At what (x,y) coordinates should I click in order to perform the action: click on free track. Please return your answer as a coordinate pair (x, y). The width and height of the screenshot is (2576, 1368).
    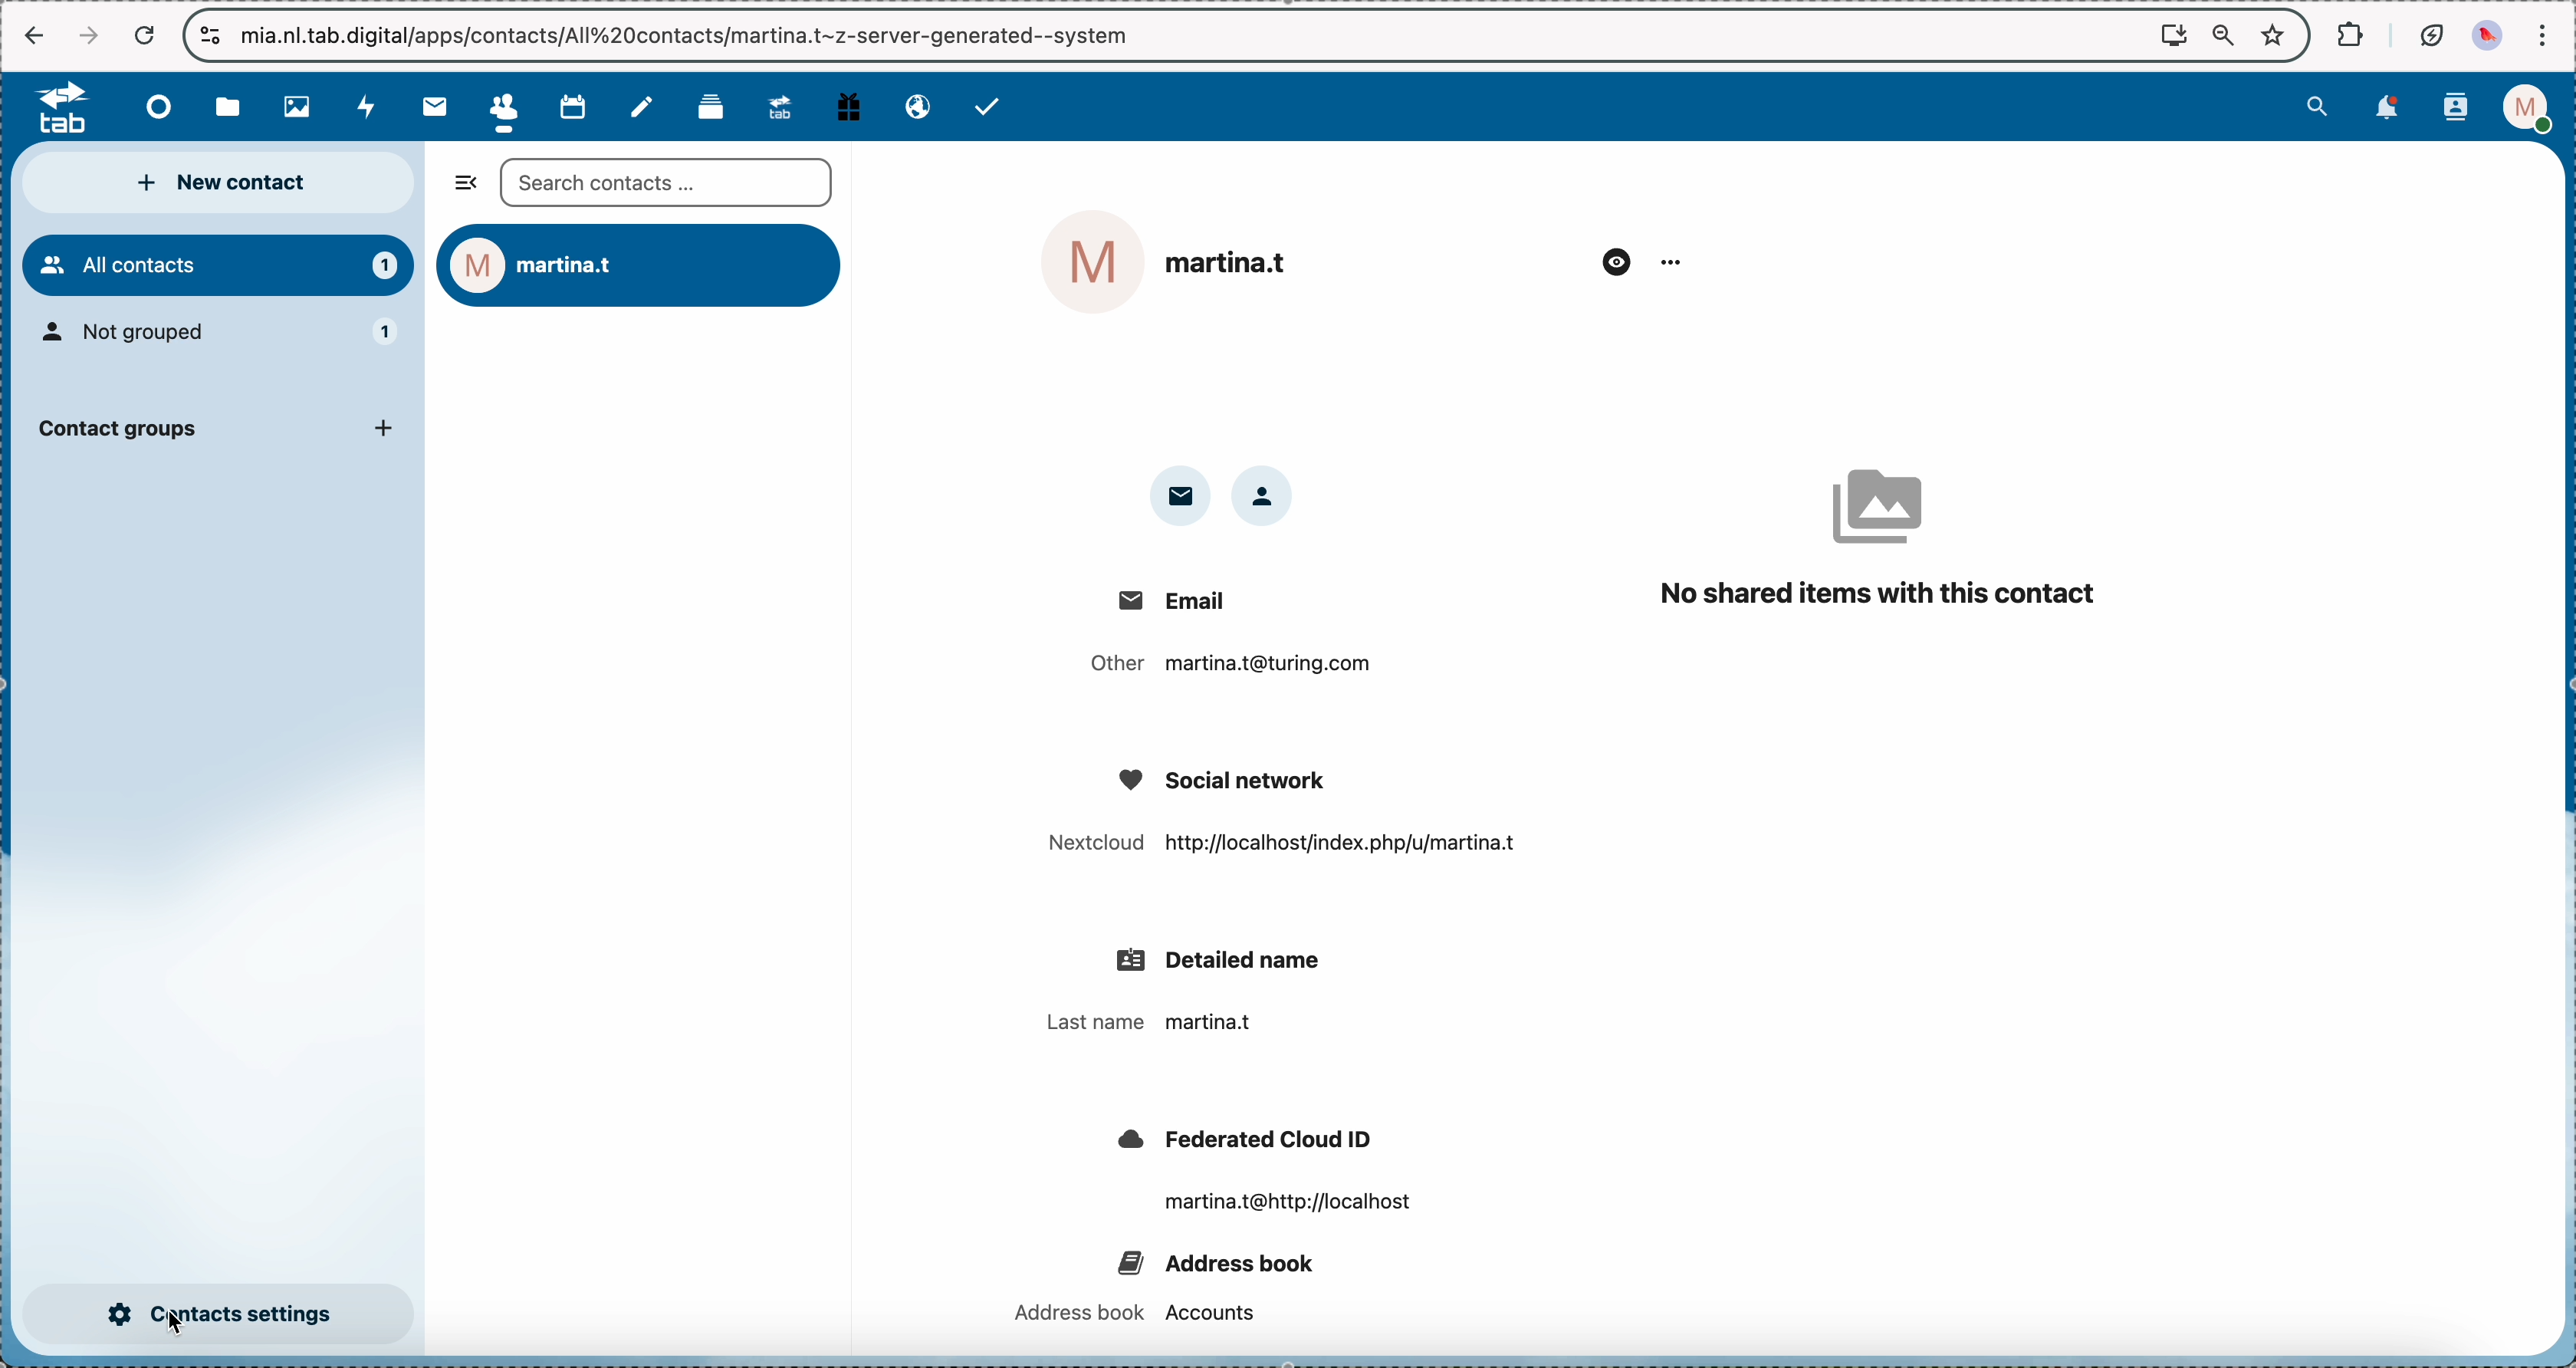
    Looking at the image, I should click on (847, 104).